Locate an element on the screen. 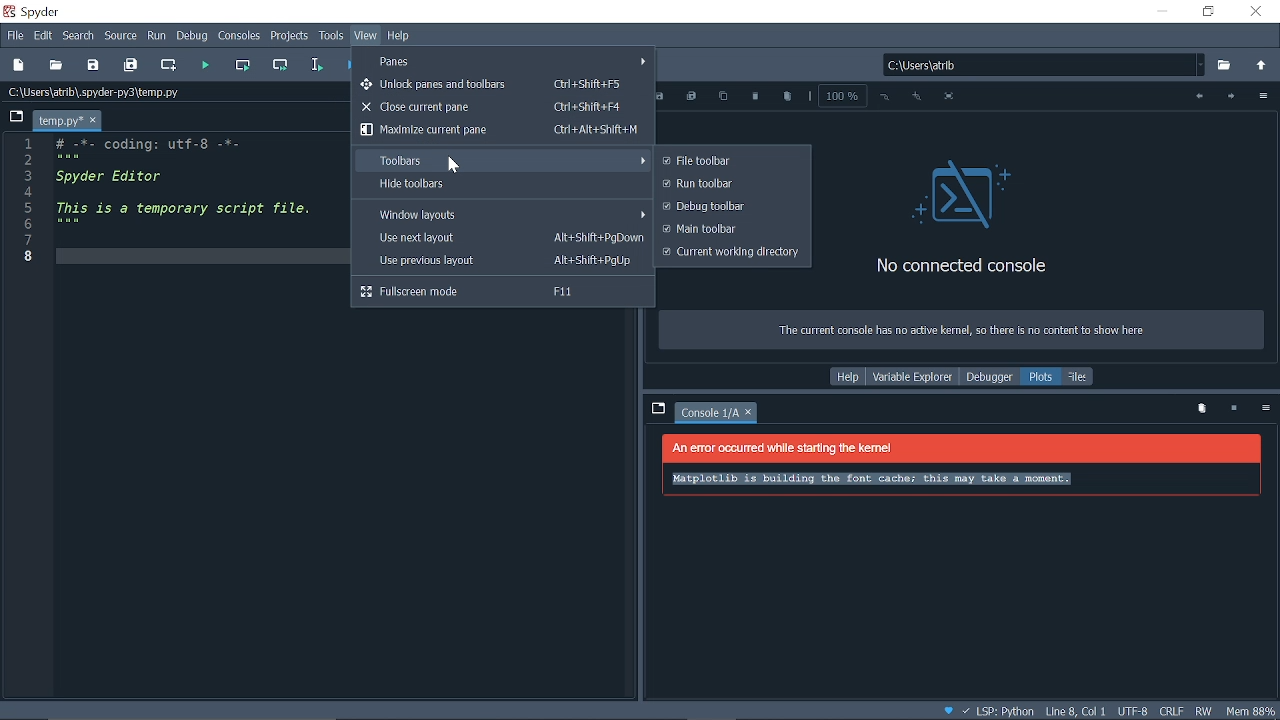 The width and height of the screenshot is (1280, 720). Maximize current pane is located at coordinates (499, 130).